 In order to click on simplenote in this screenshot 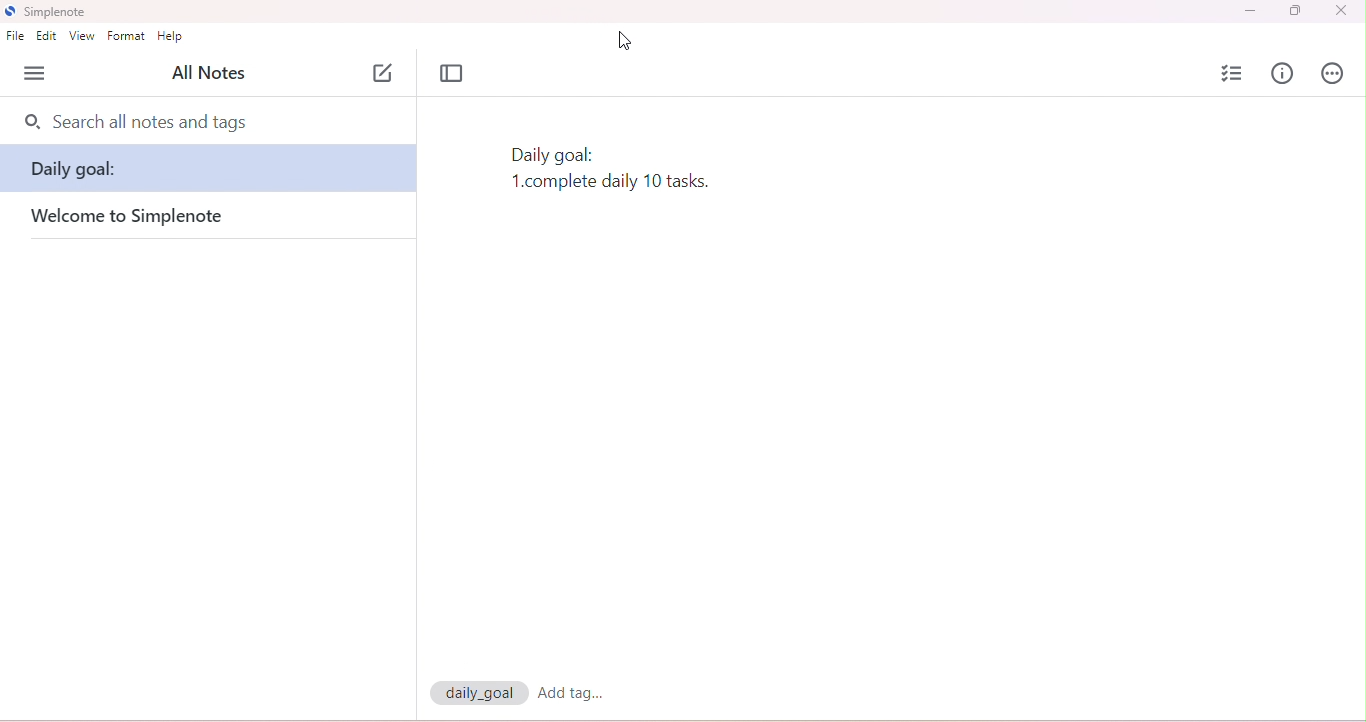, I will do `click(49, 12)`.